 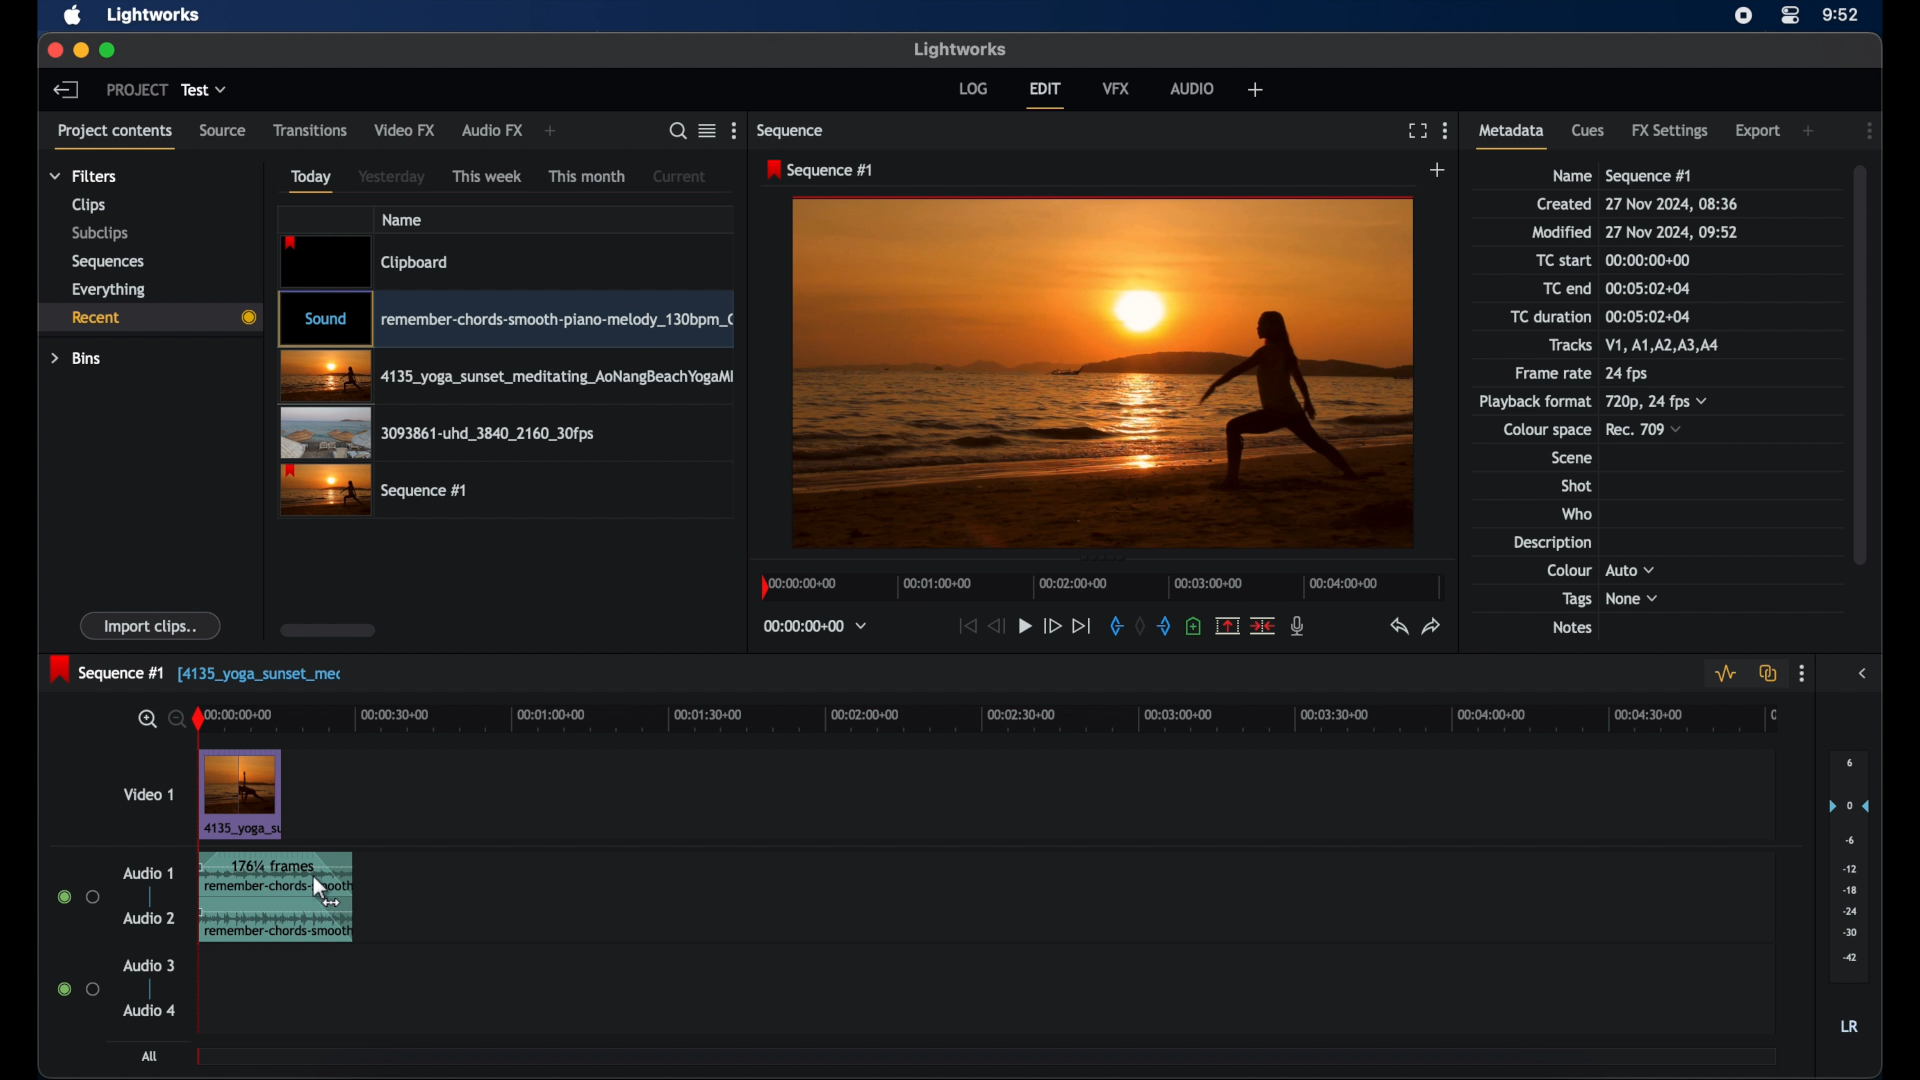 I want to click on timeline scale, so click(x=1102, y=587).